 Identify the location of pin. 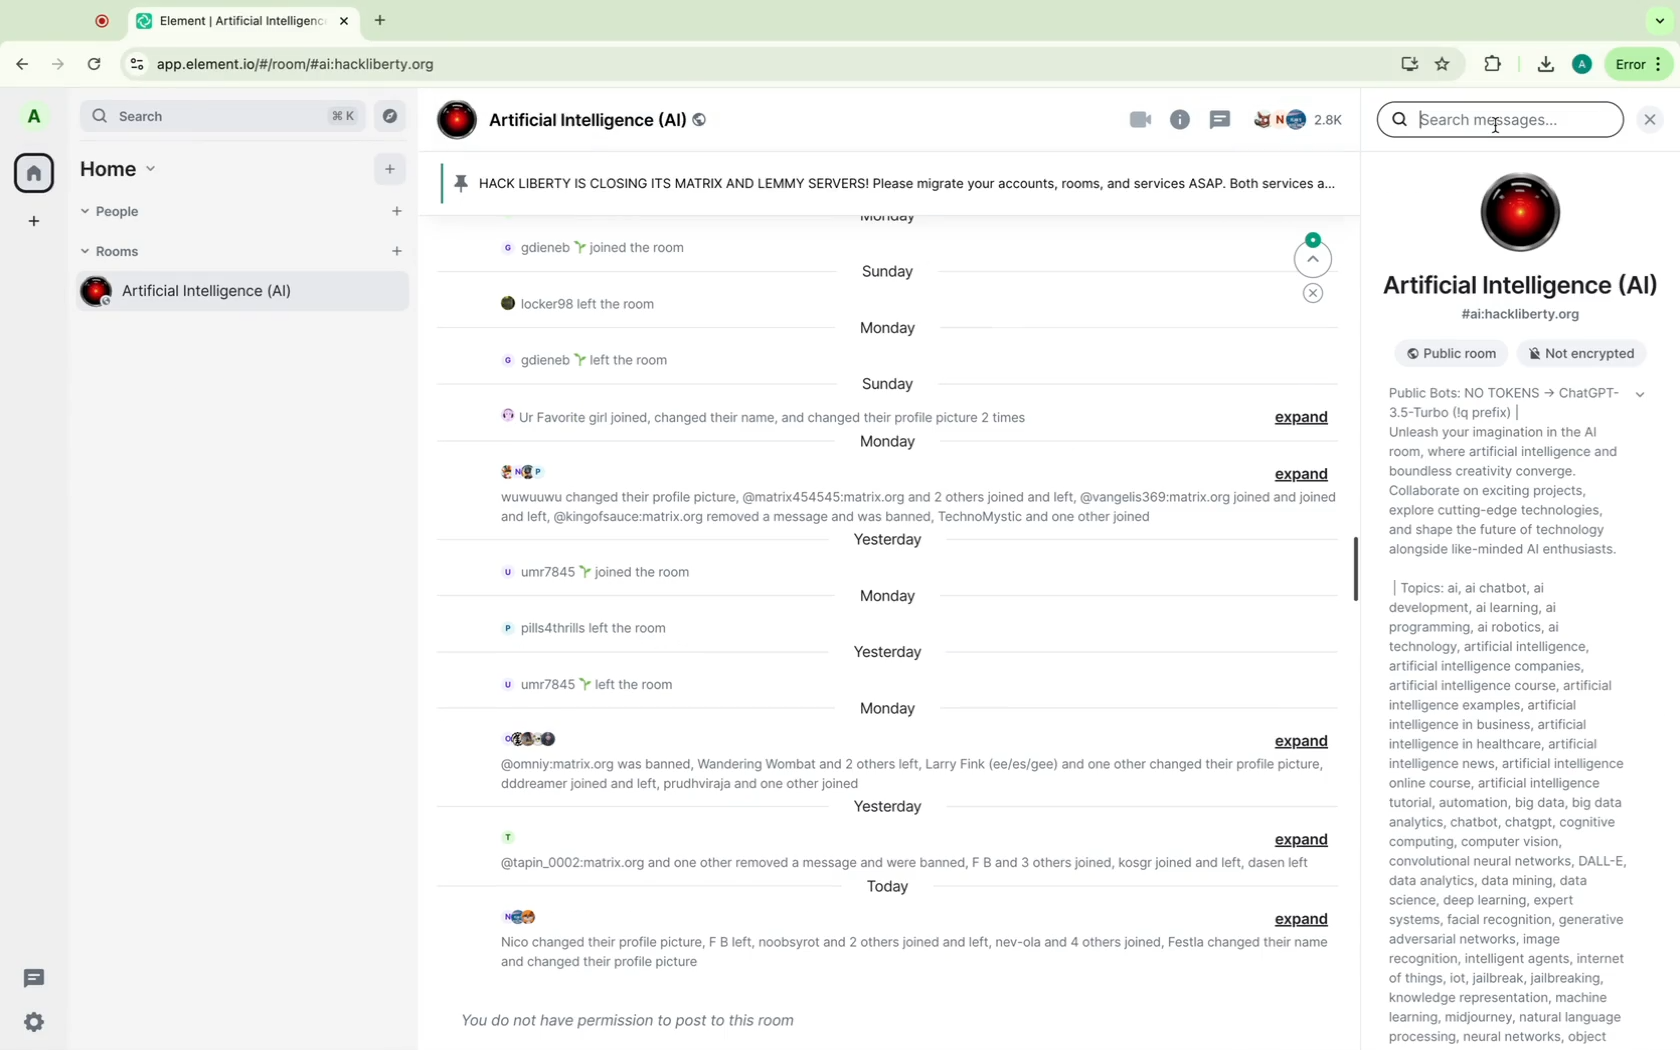
(894, 185).